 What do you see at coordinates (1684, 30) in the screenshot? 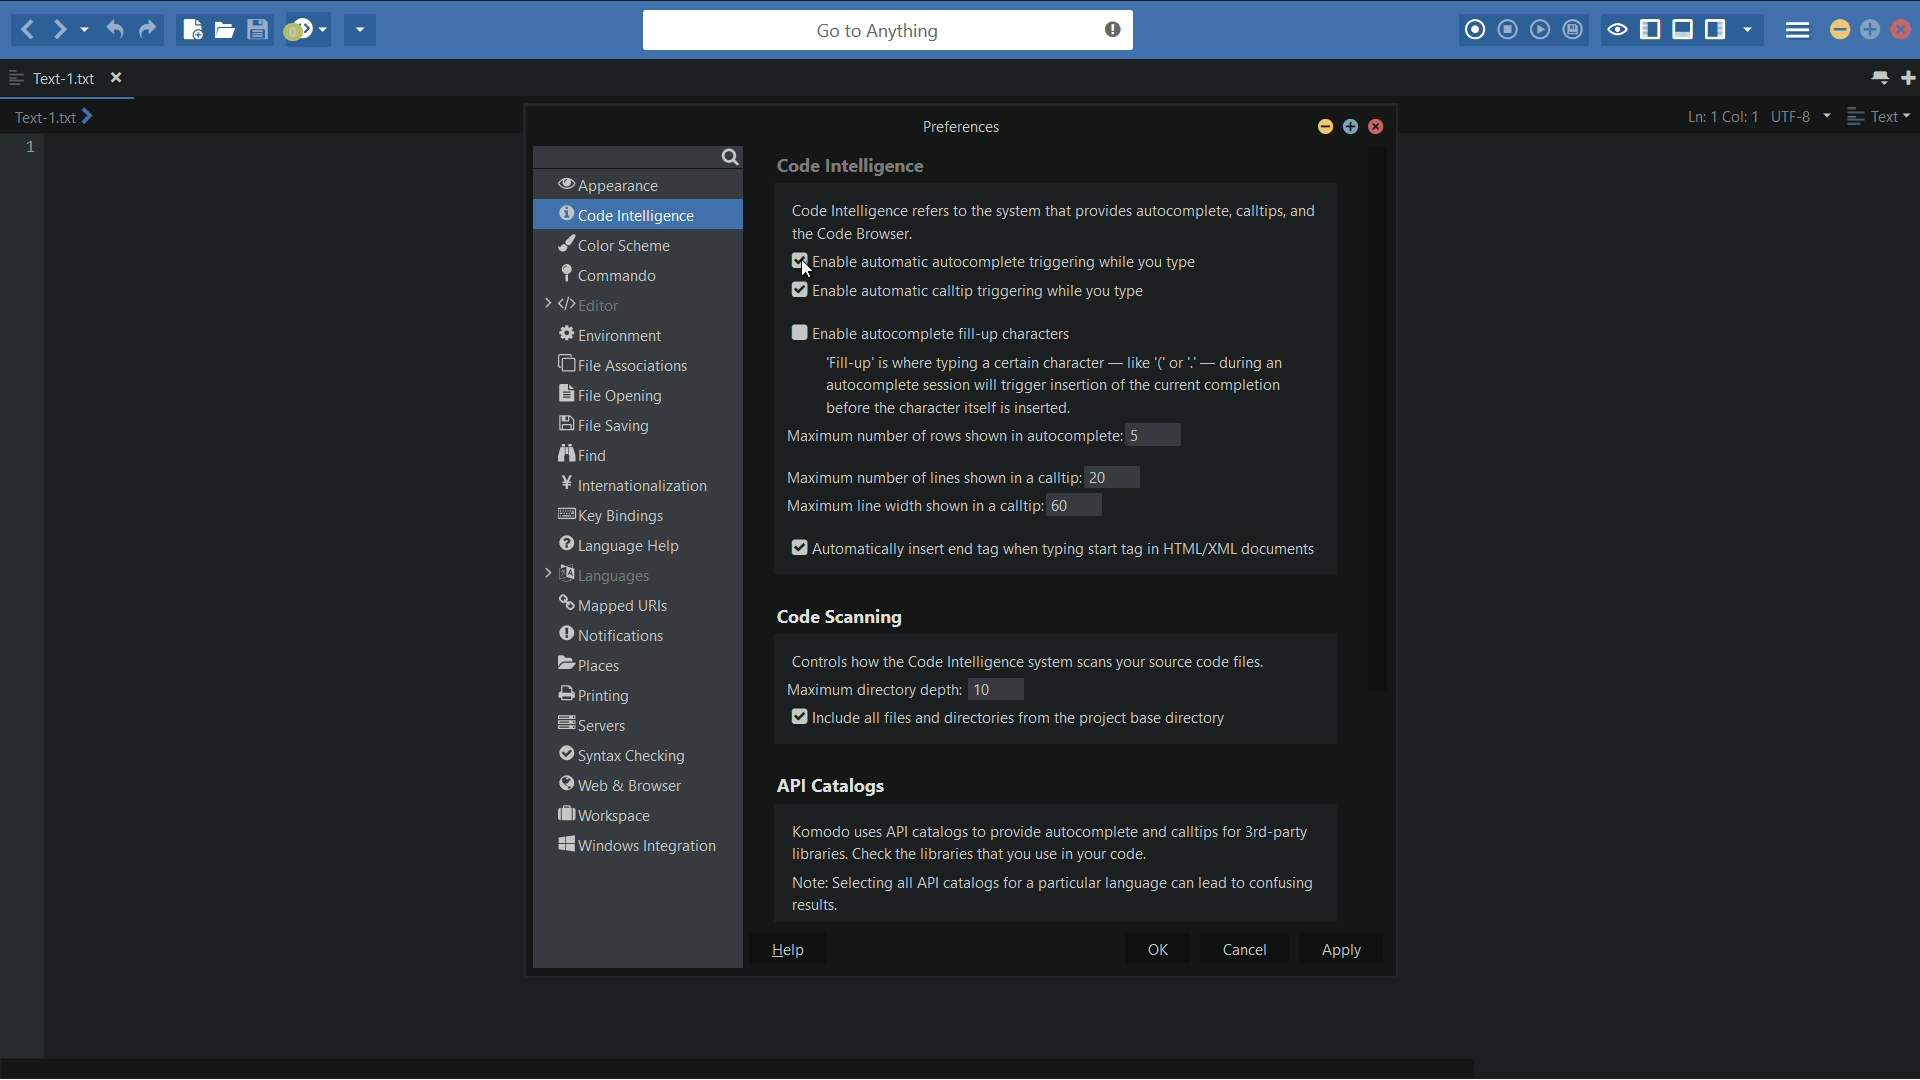
I see `show/hide bottom panel` at bounding box center [1684, 30].